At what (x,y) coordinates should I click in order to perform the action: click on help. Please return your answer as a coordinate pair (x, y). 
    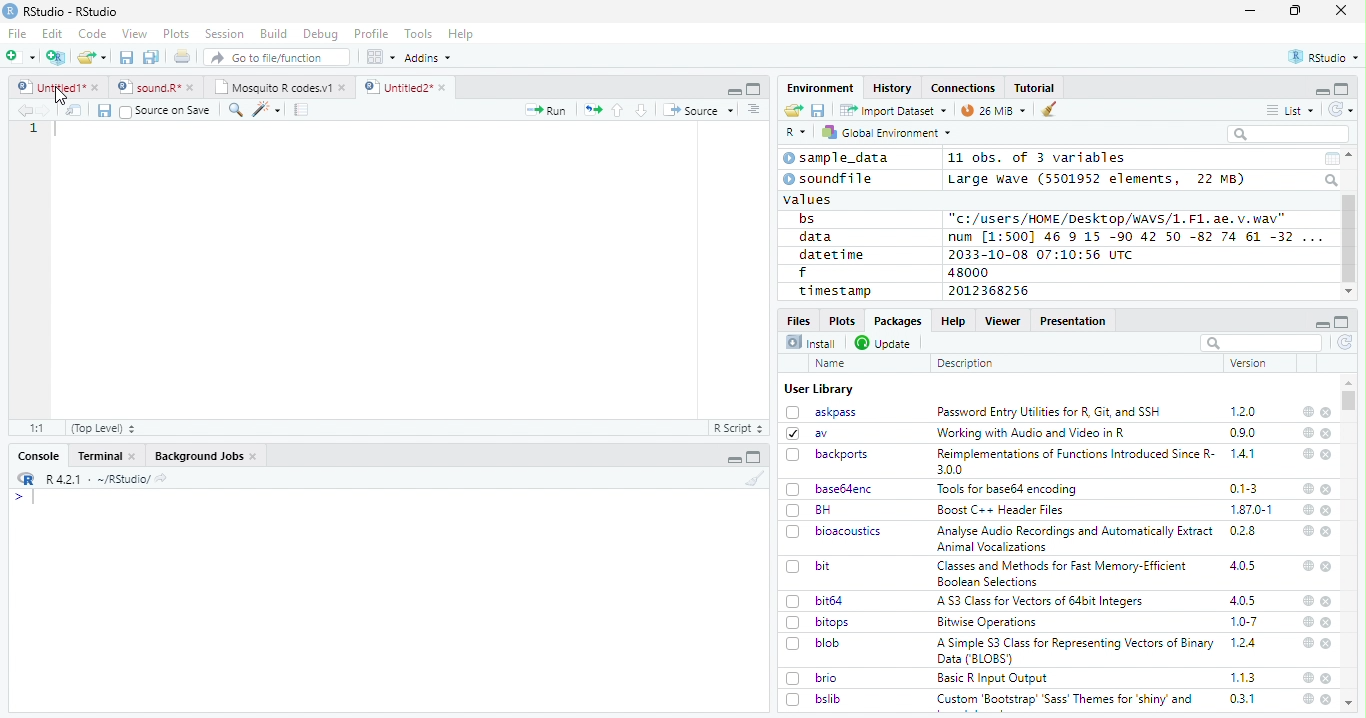
    Looking at the image, I should click on (1307, 411).